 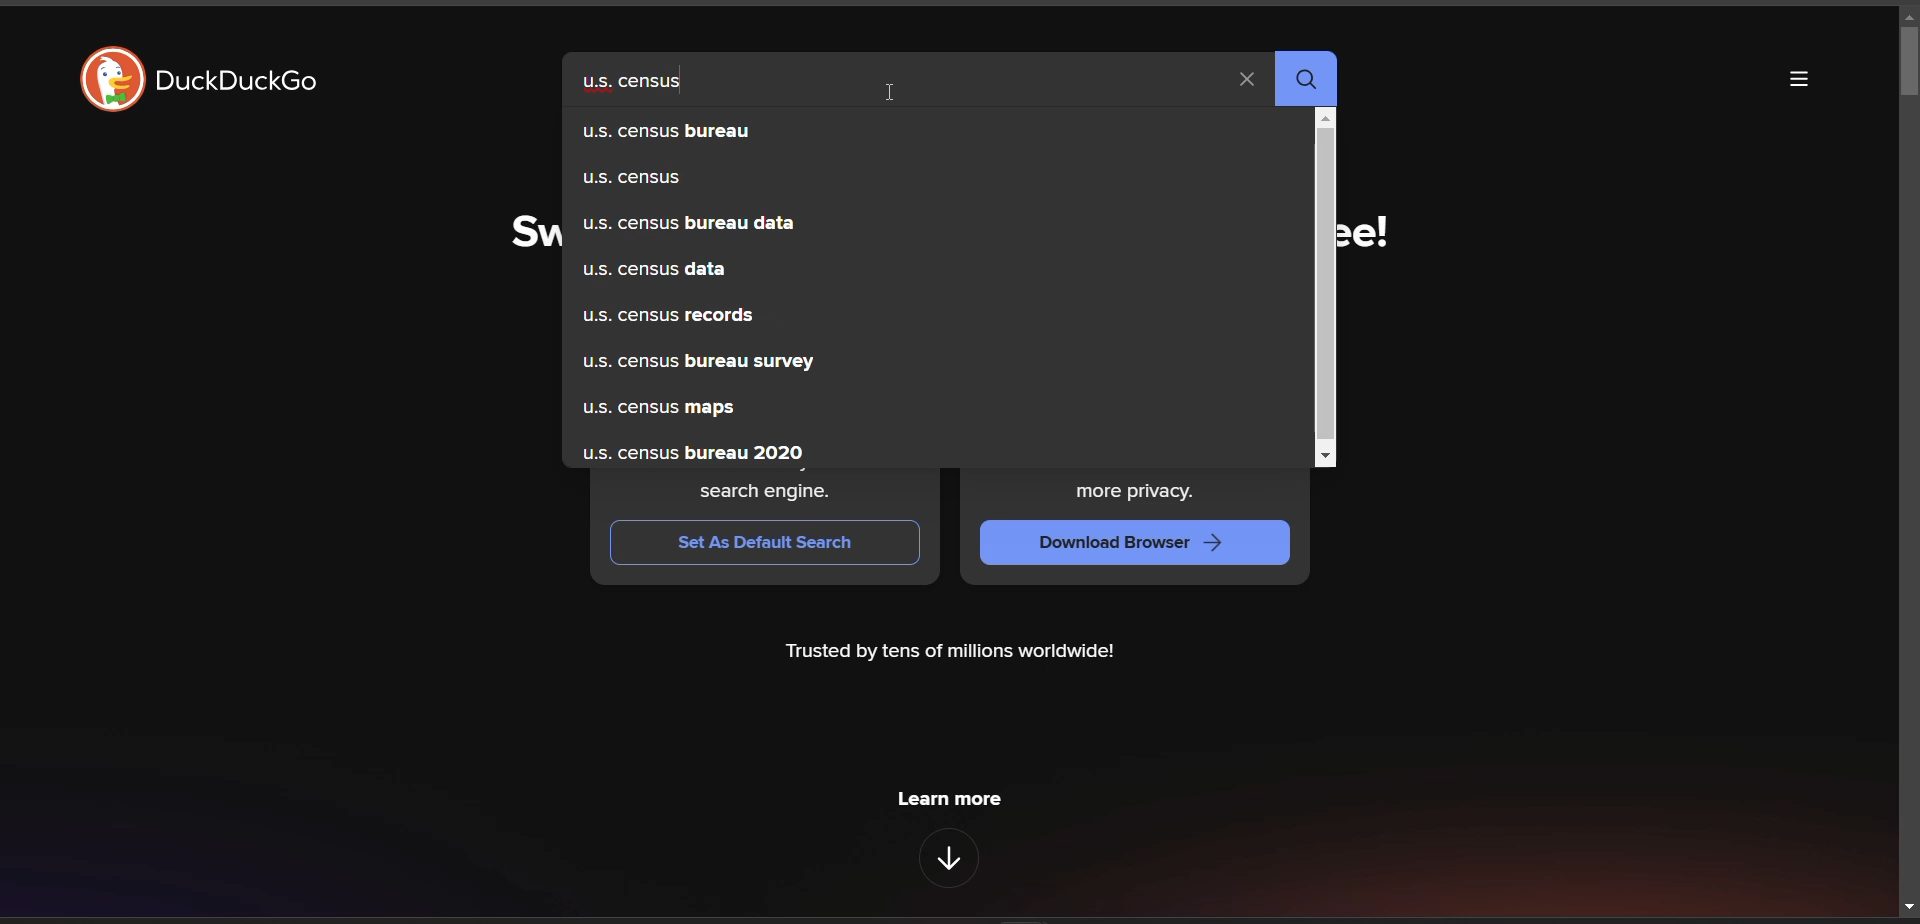 What do you see at coordinates (766, 487) in the screenshot?
I see `Make DuckDuckGo your default search engine.` at bounding box center [766, 487].